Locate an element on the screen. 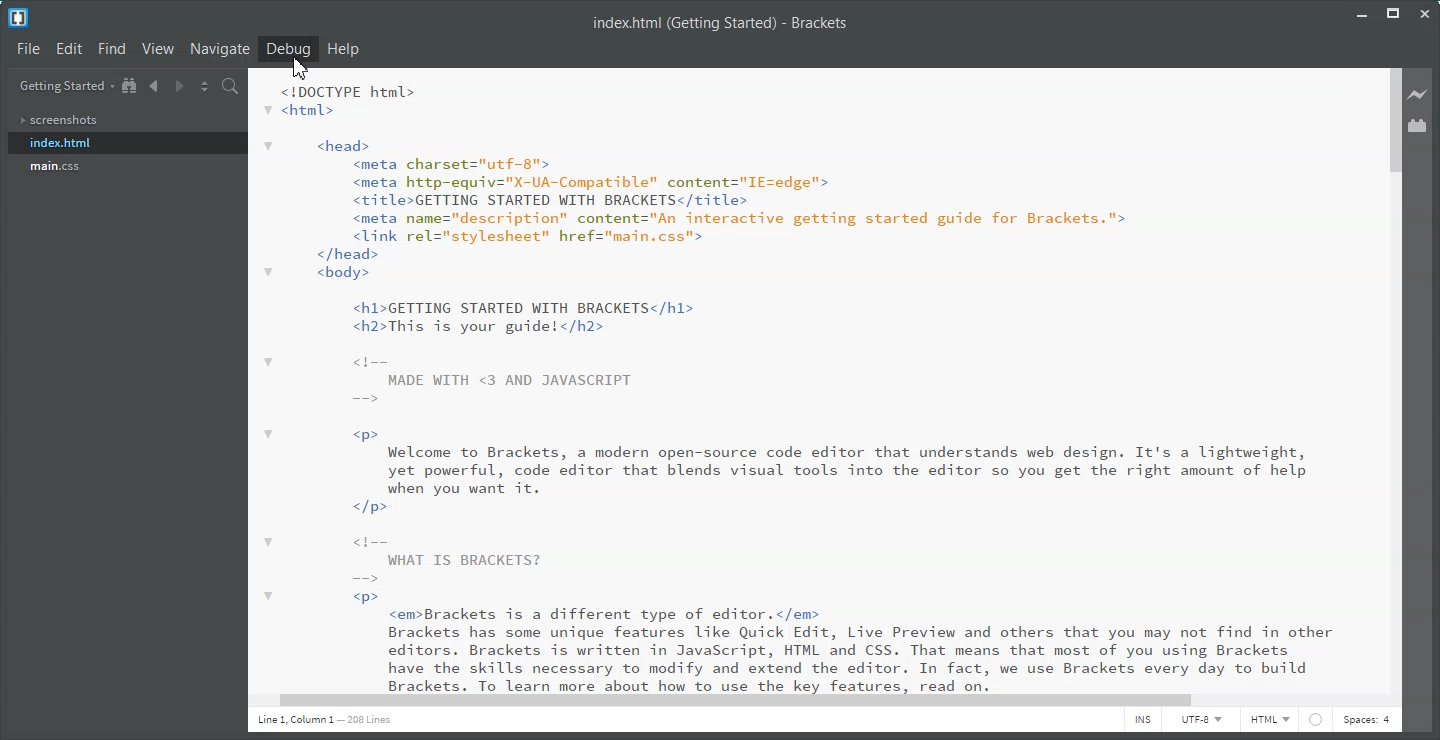 The width and height of the screenshot is (1440, 740). Text is located at coordinates (790, 379).